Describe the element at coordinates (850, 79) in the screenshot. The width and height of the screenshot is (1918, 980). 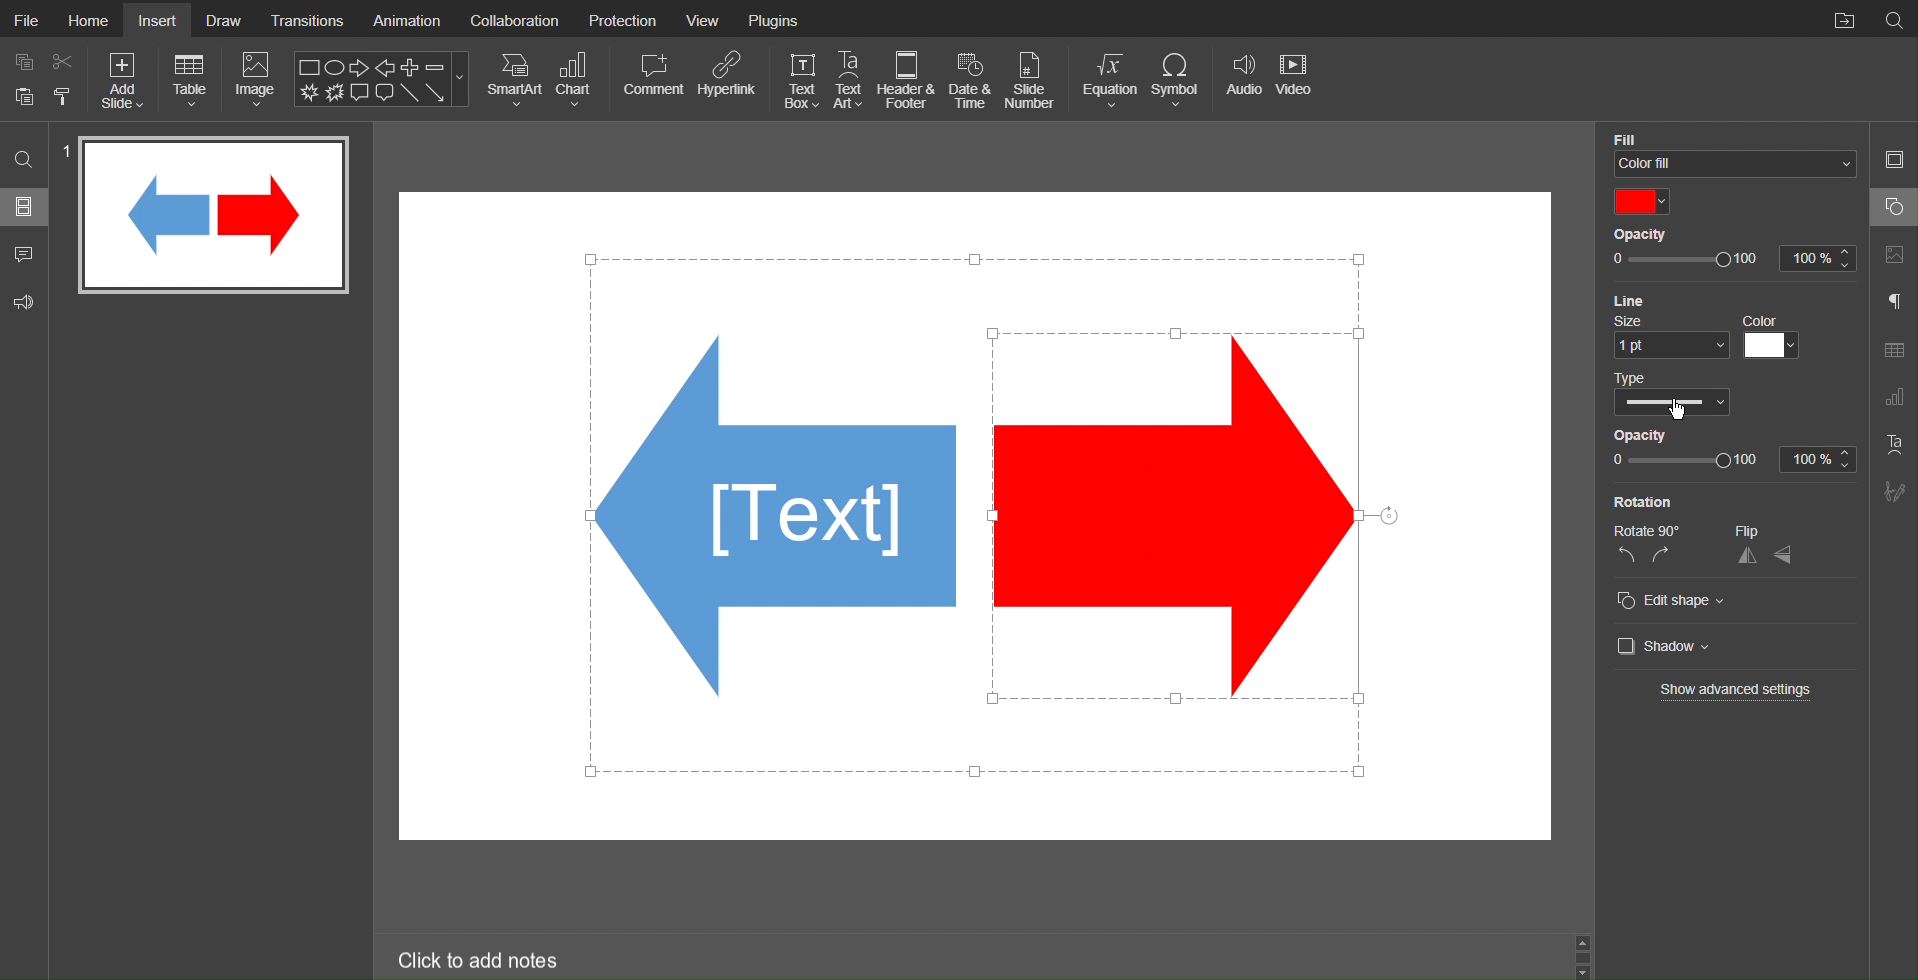
I see `Text Art` at that location.